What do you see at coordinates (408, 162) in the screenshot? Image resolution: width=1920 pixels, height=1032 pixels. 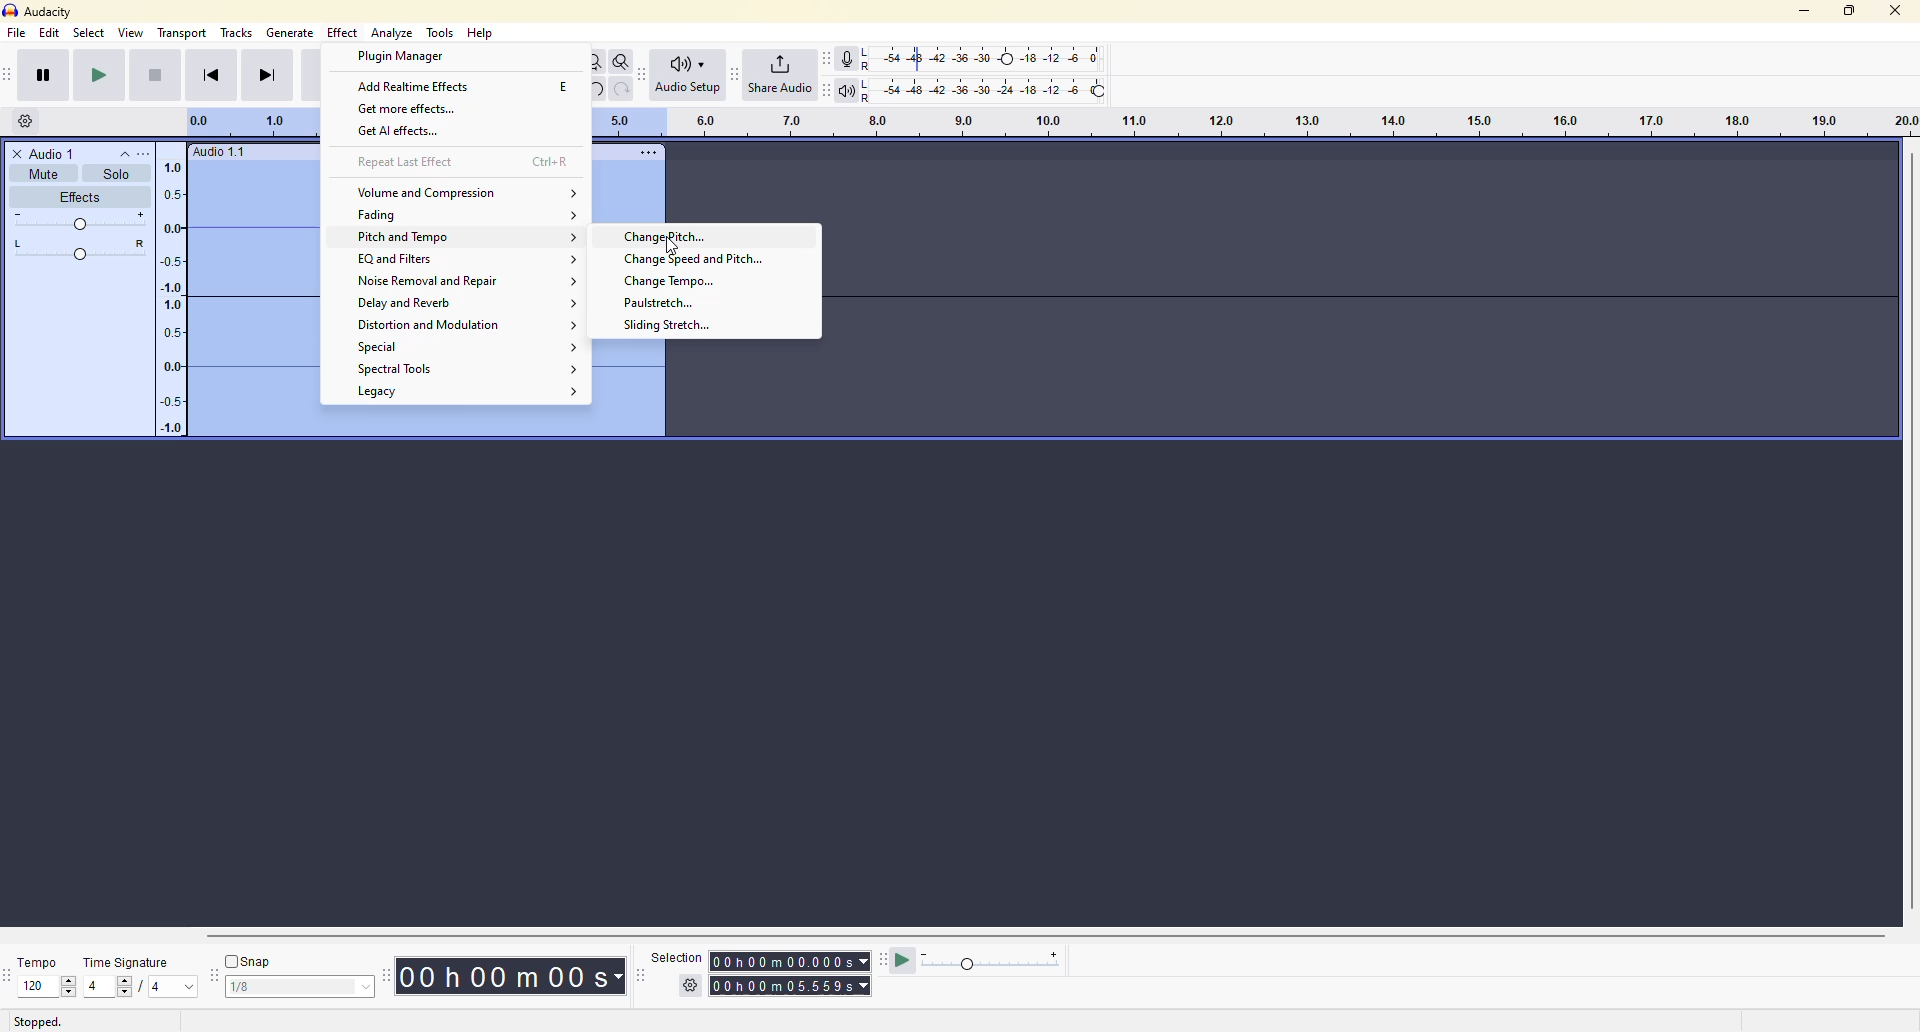 I see `repeat last effect` at bounding box center [408, 162].